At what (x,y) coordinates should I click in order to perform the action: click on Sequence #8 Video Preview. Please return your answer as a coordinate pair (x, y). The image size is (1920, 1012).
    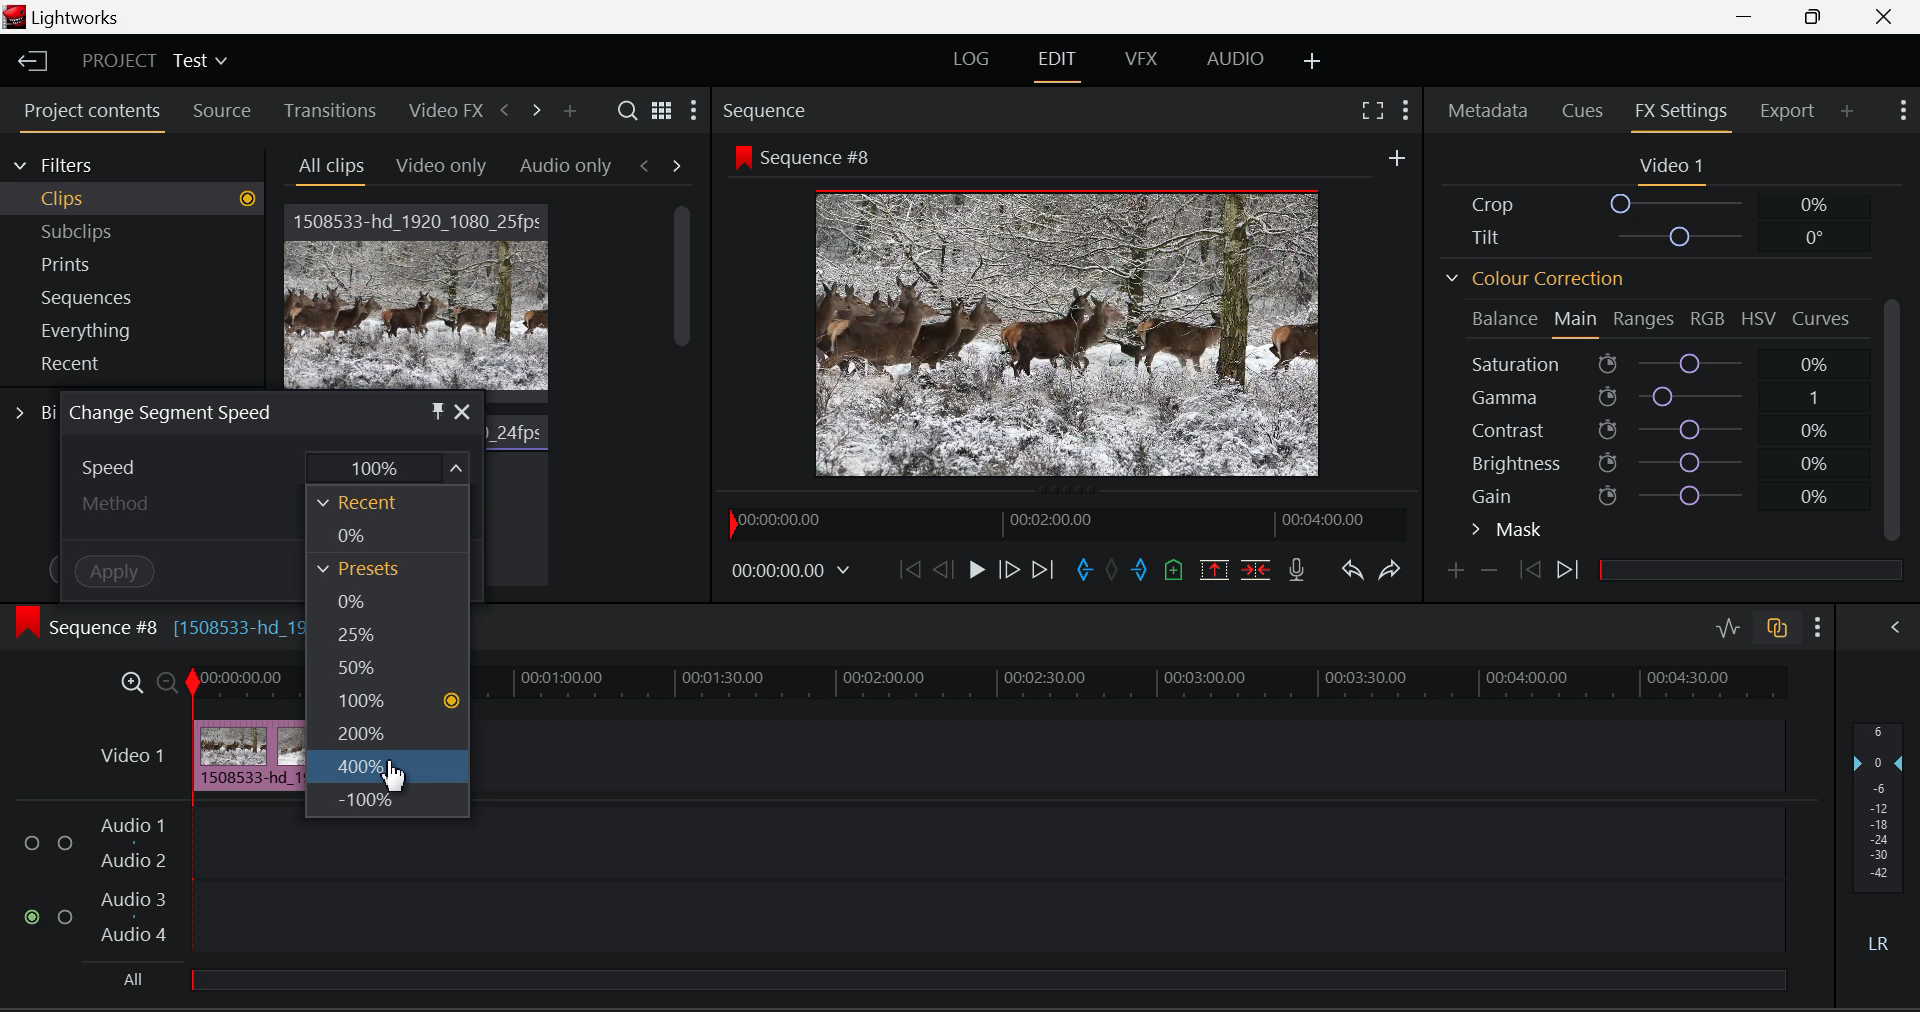
    Looking at the image, I should click on (1067, 334).